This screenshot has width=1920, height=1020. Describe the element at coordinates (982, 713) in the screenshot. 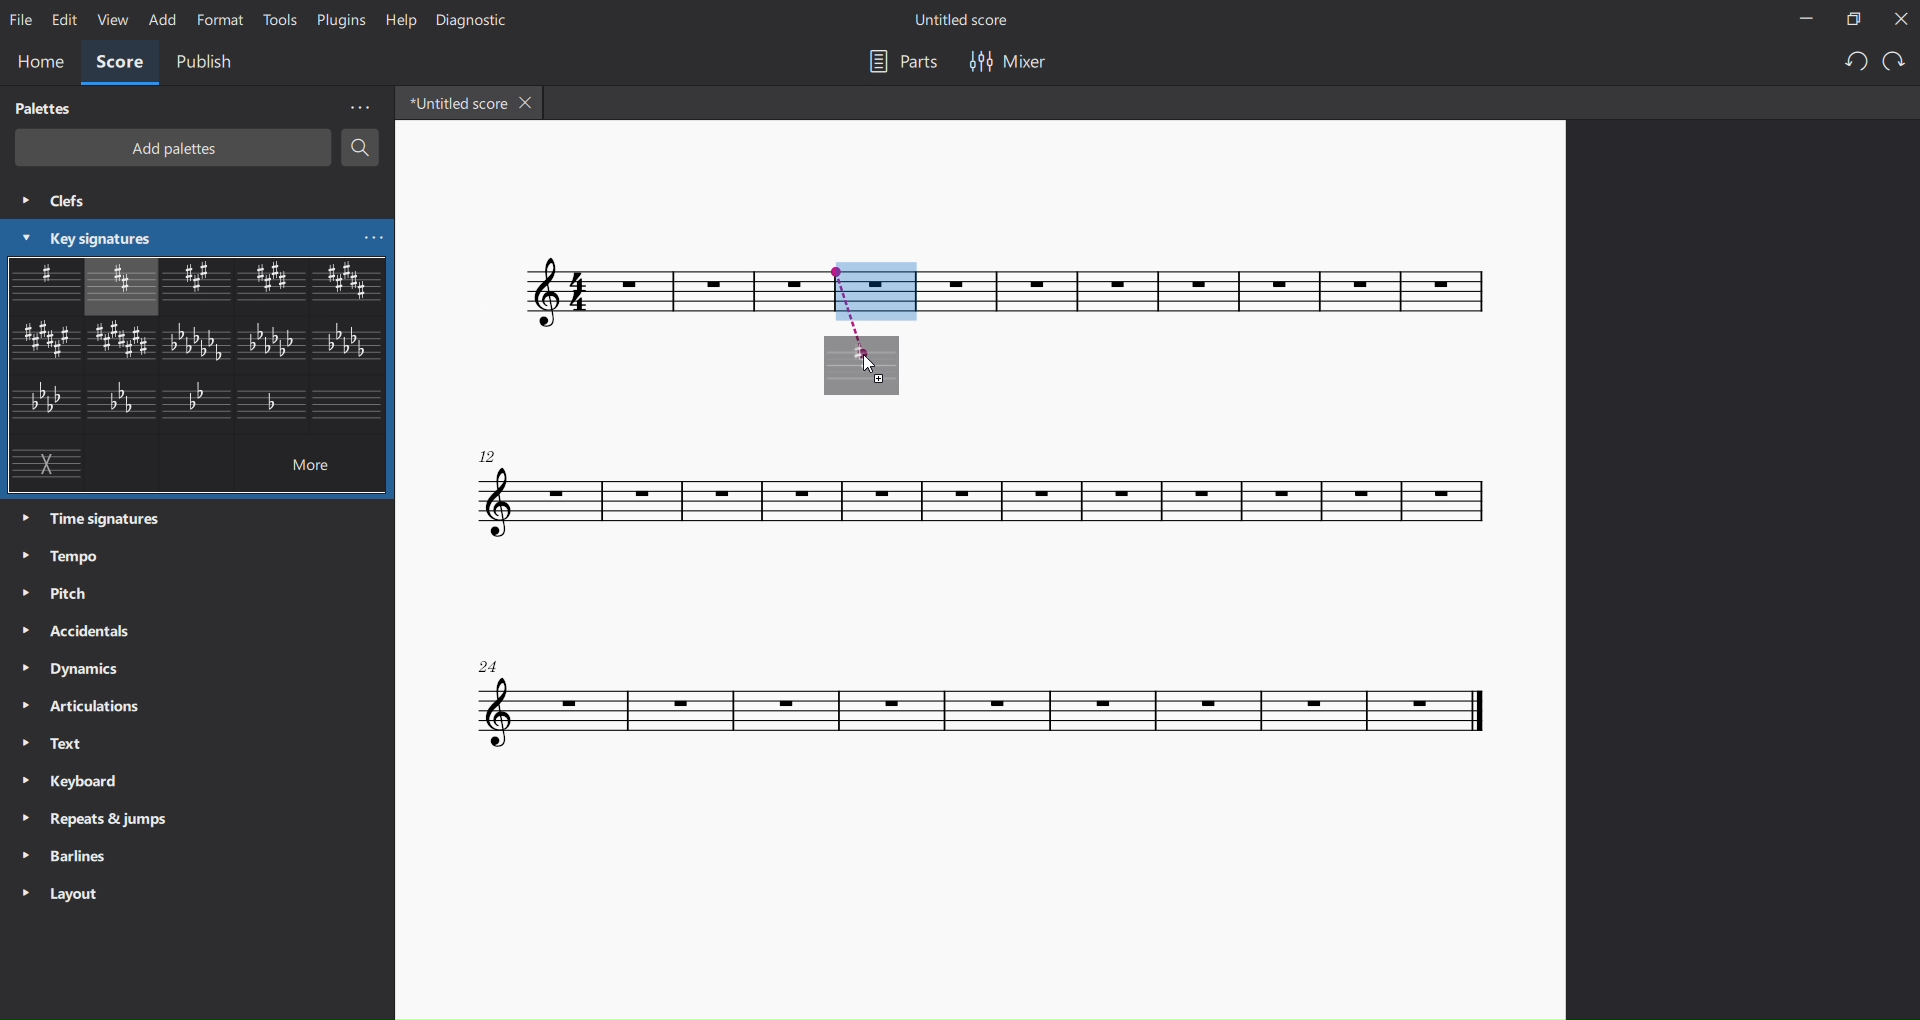

I see `concert` at that location.